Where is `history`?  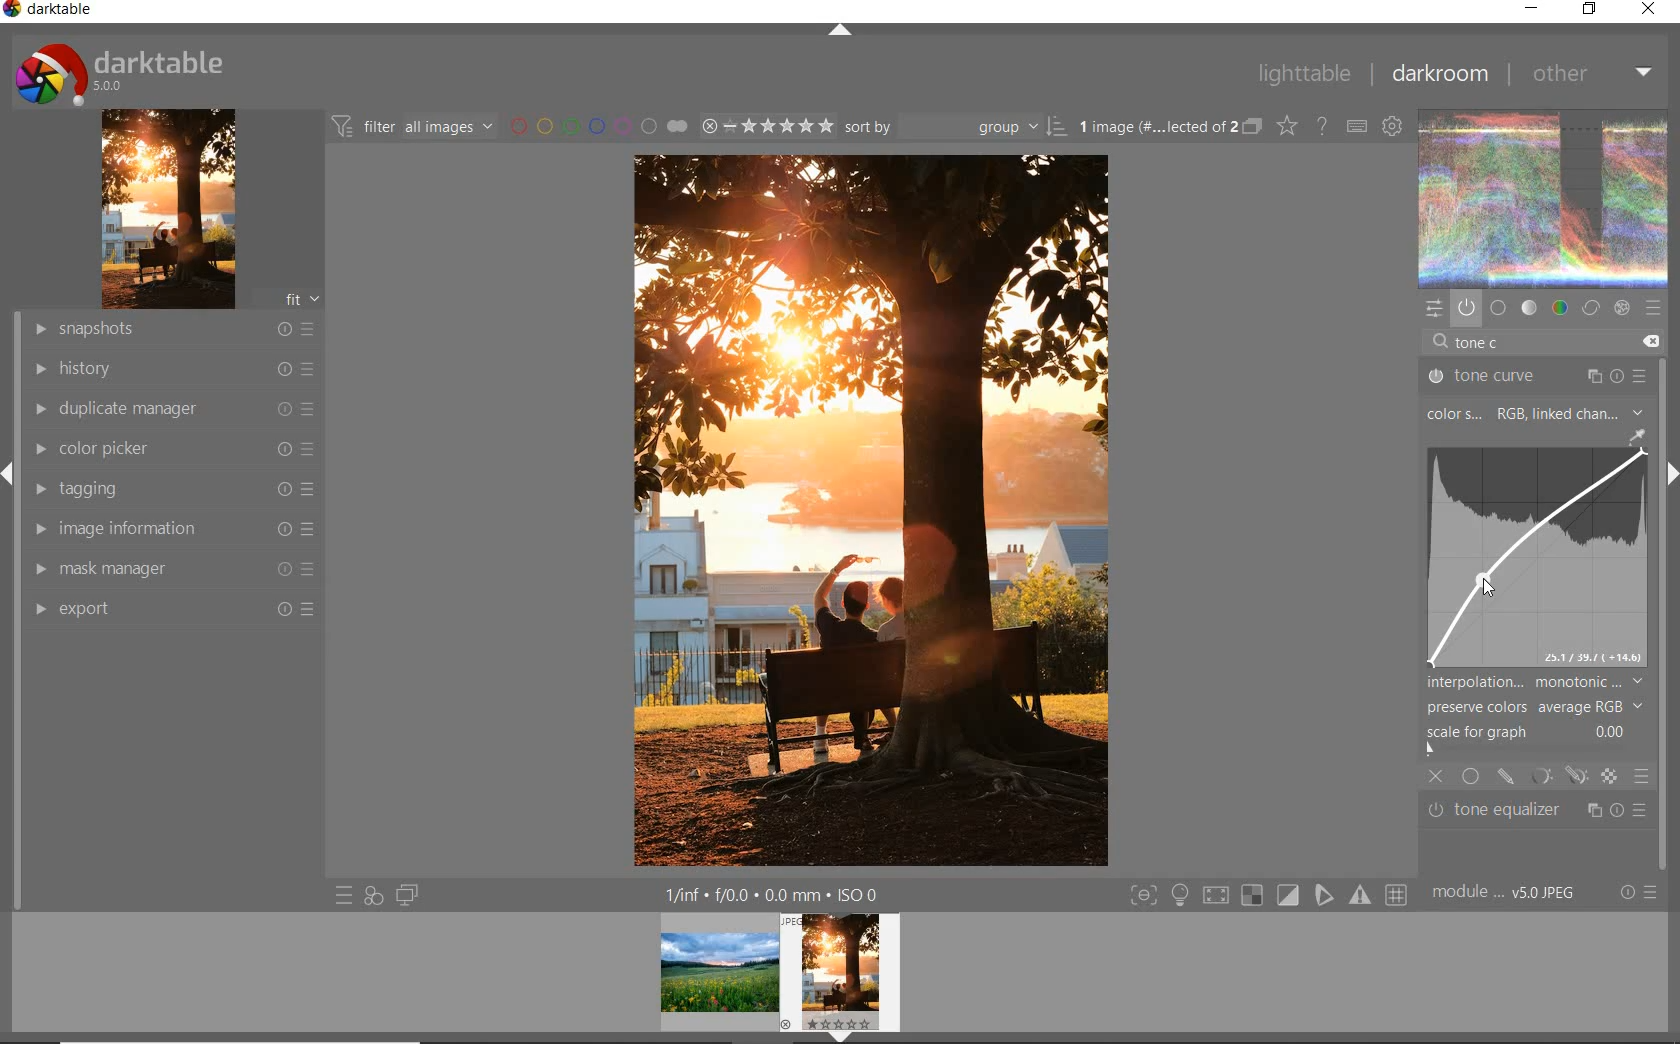
history is located at coordinates (168, 369).